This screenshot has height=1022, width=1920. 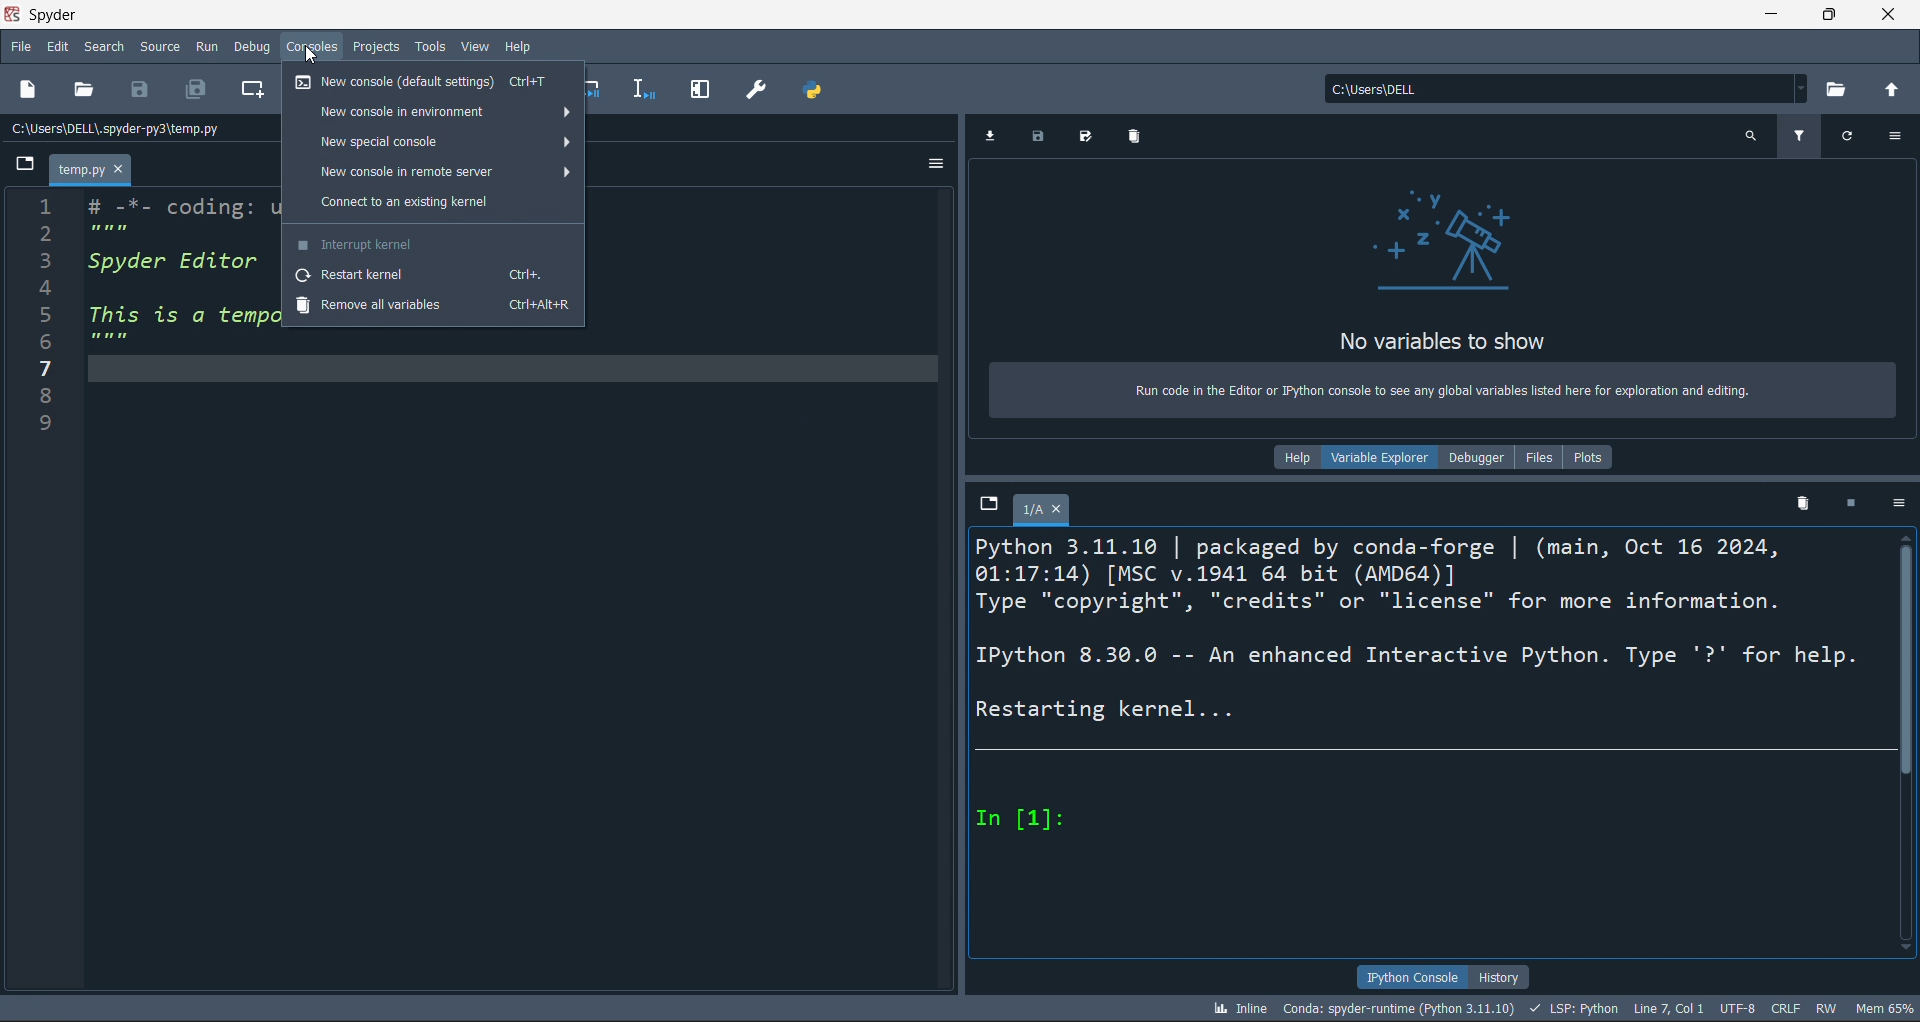 I want to click on In [1]:, so click(x=1027, y=819).